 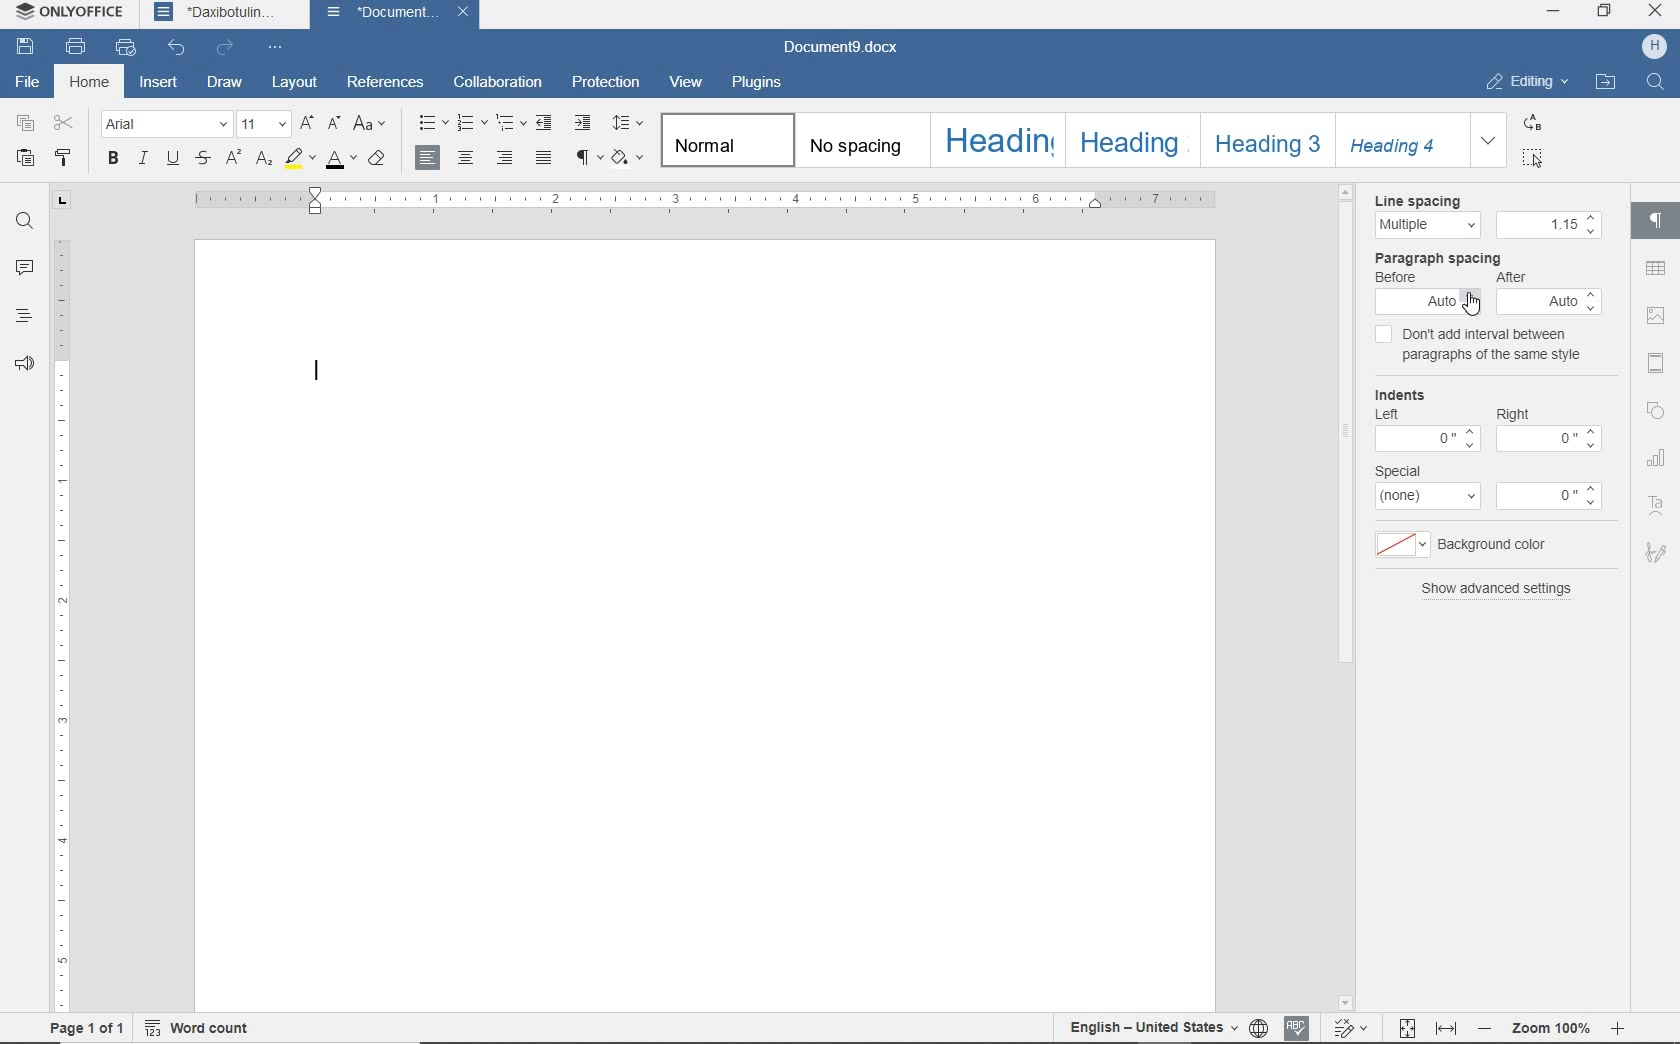 I want to click on font size, so click(x=264, y=125).